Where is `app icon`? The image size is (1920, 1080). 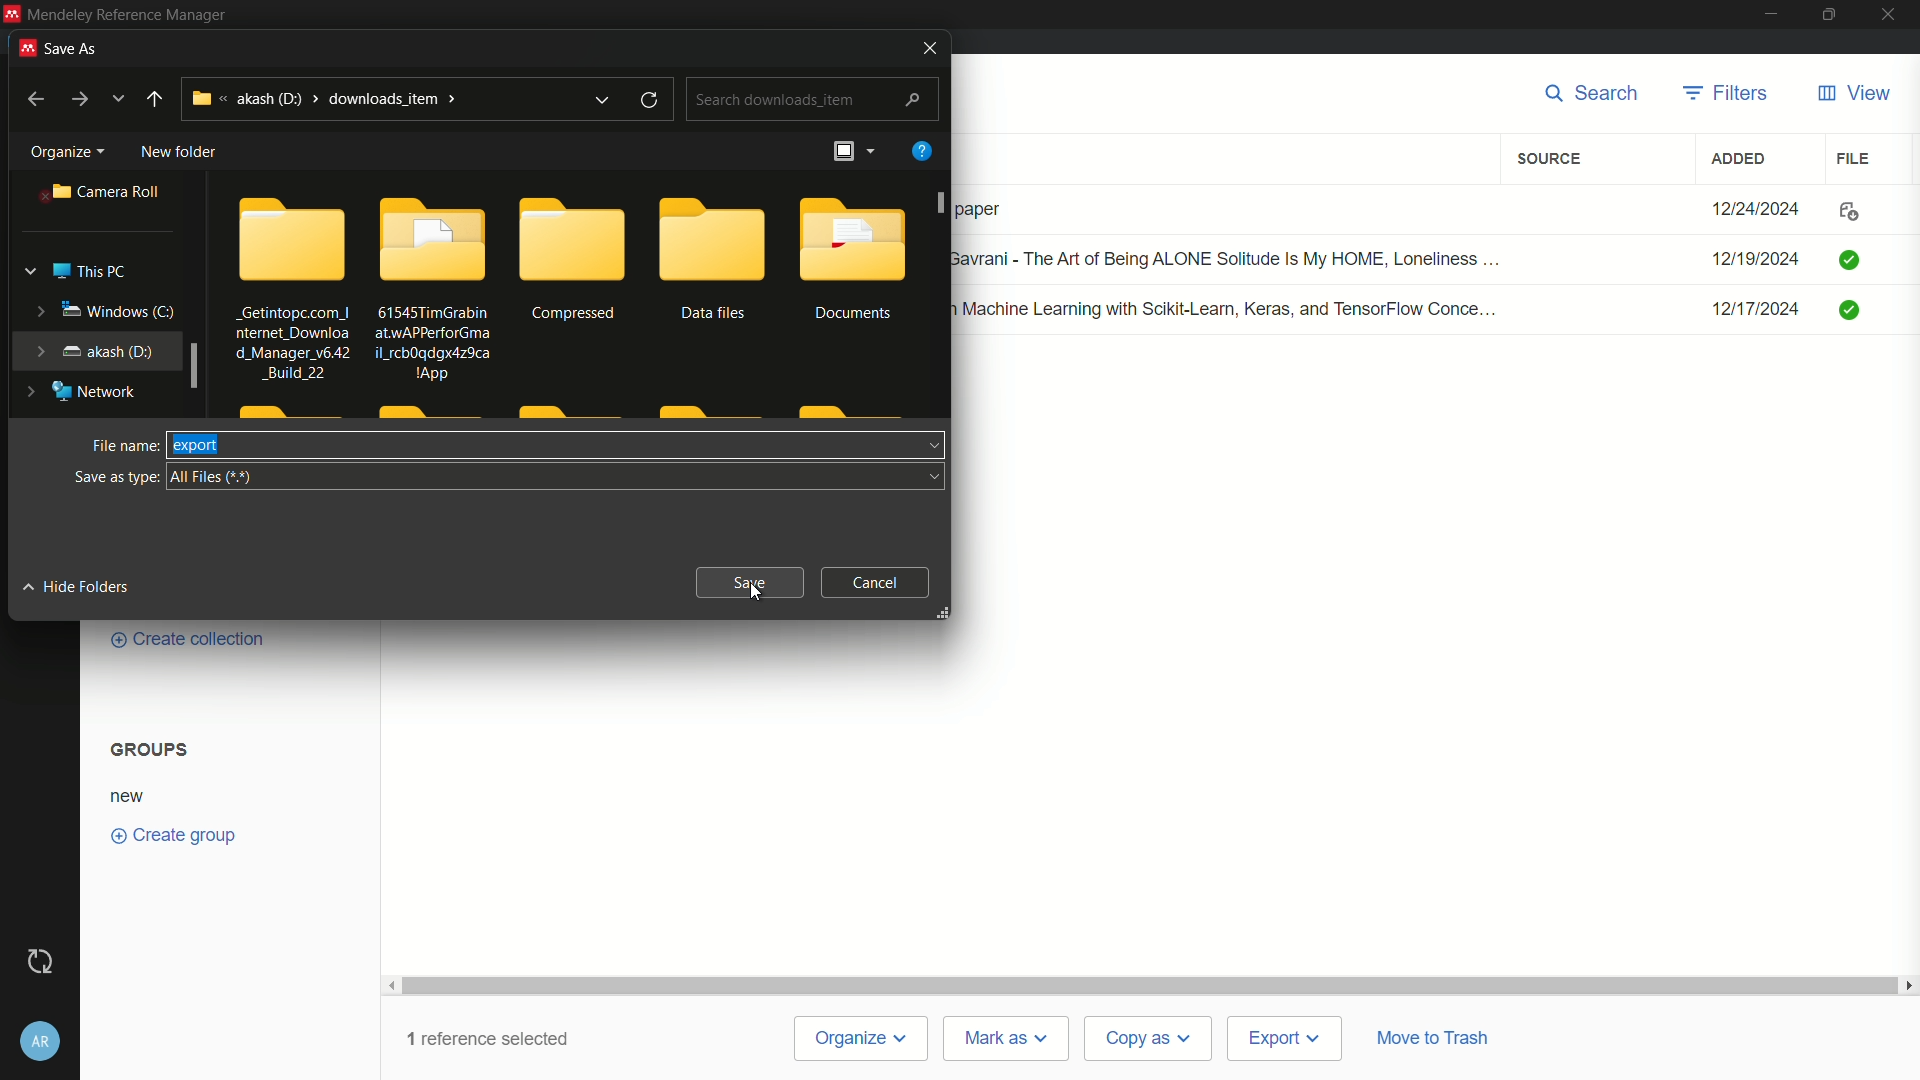
app icon is located at coordinates (12, 12).